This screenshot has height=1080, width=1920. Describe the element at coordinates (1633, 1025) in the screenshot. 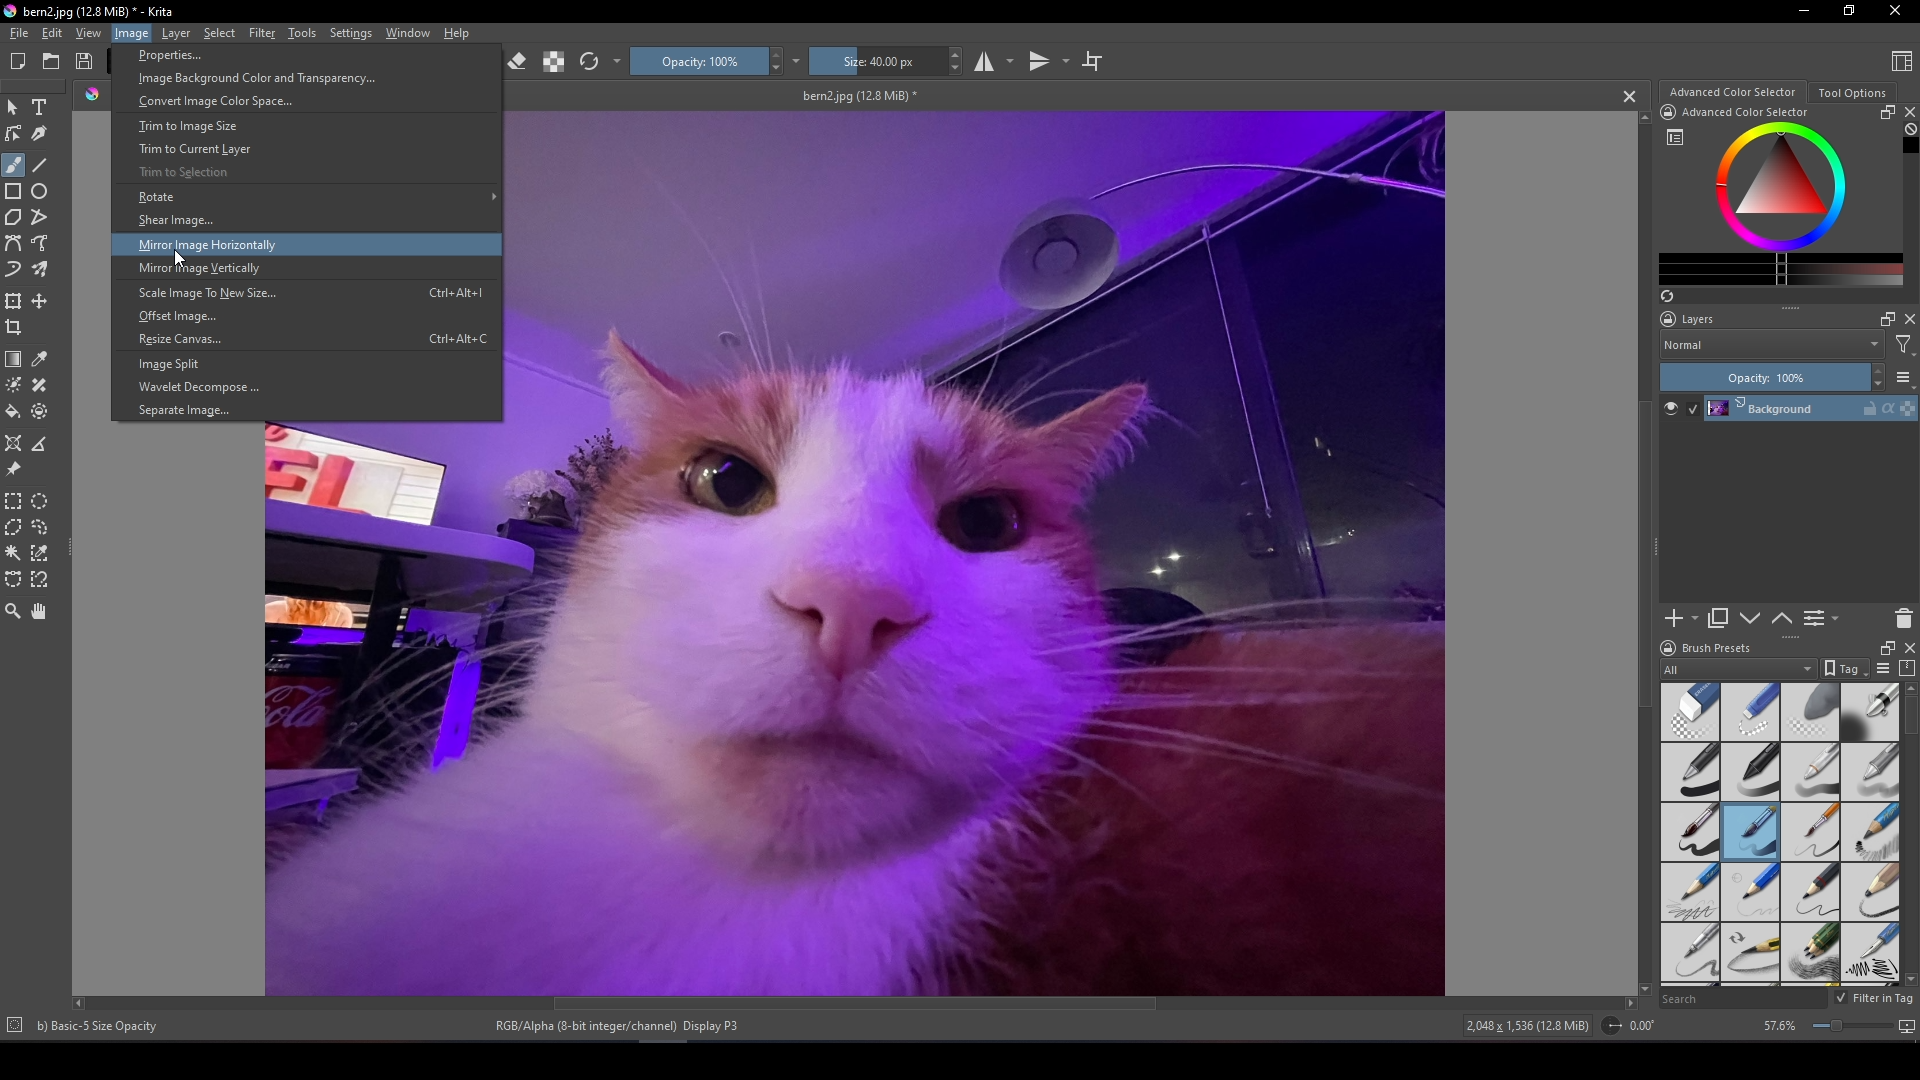

I see `Orientation` at that location.